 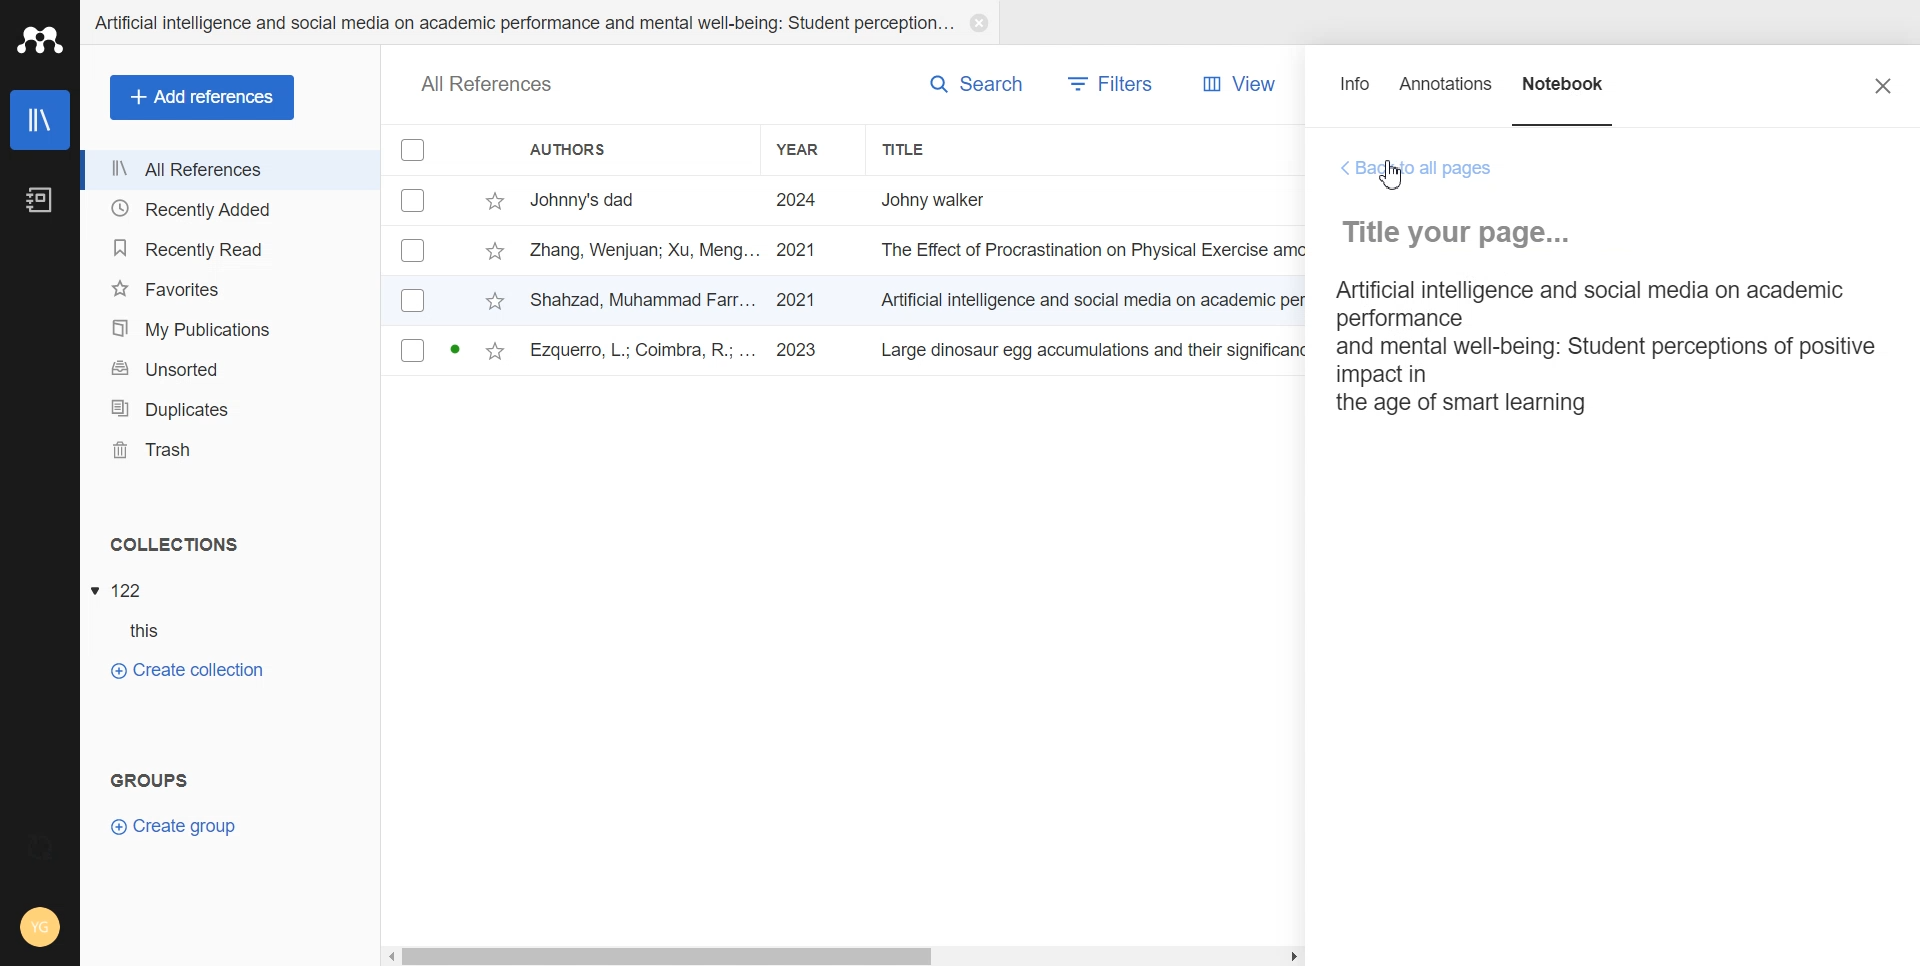 What do you see at coordinates (416, 199) in the screenshot?
I see `Checkbox` at bounding box center [416, 199].